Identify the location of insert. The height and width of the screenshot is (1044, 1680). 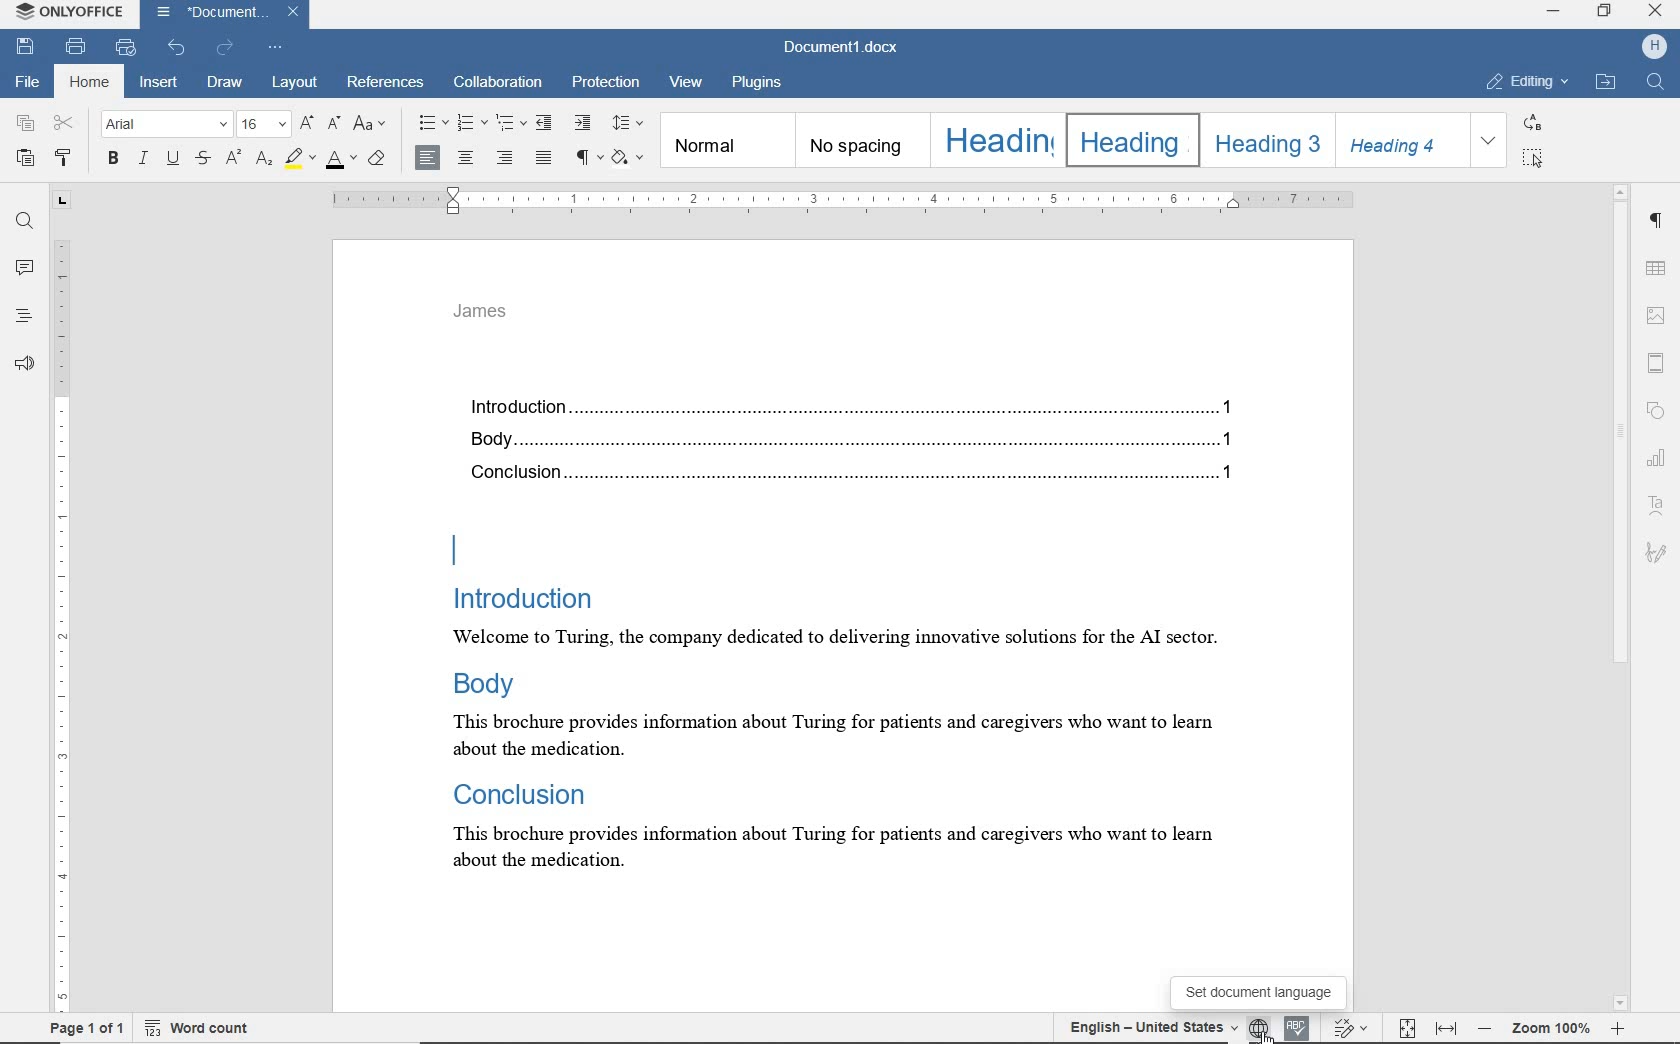
(157, 83).